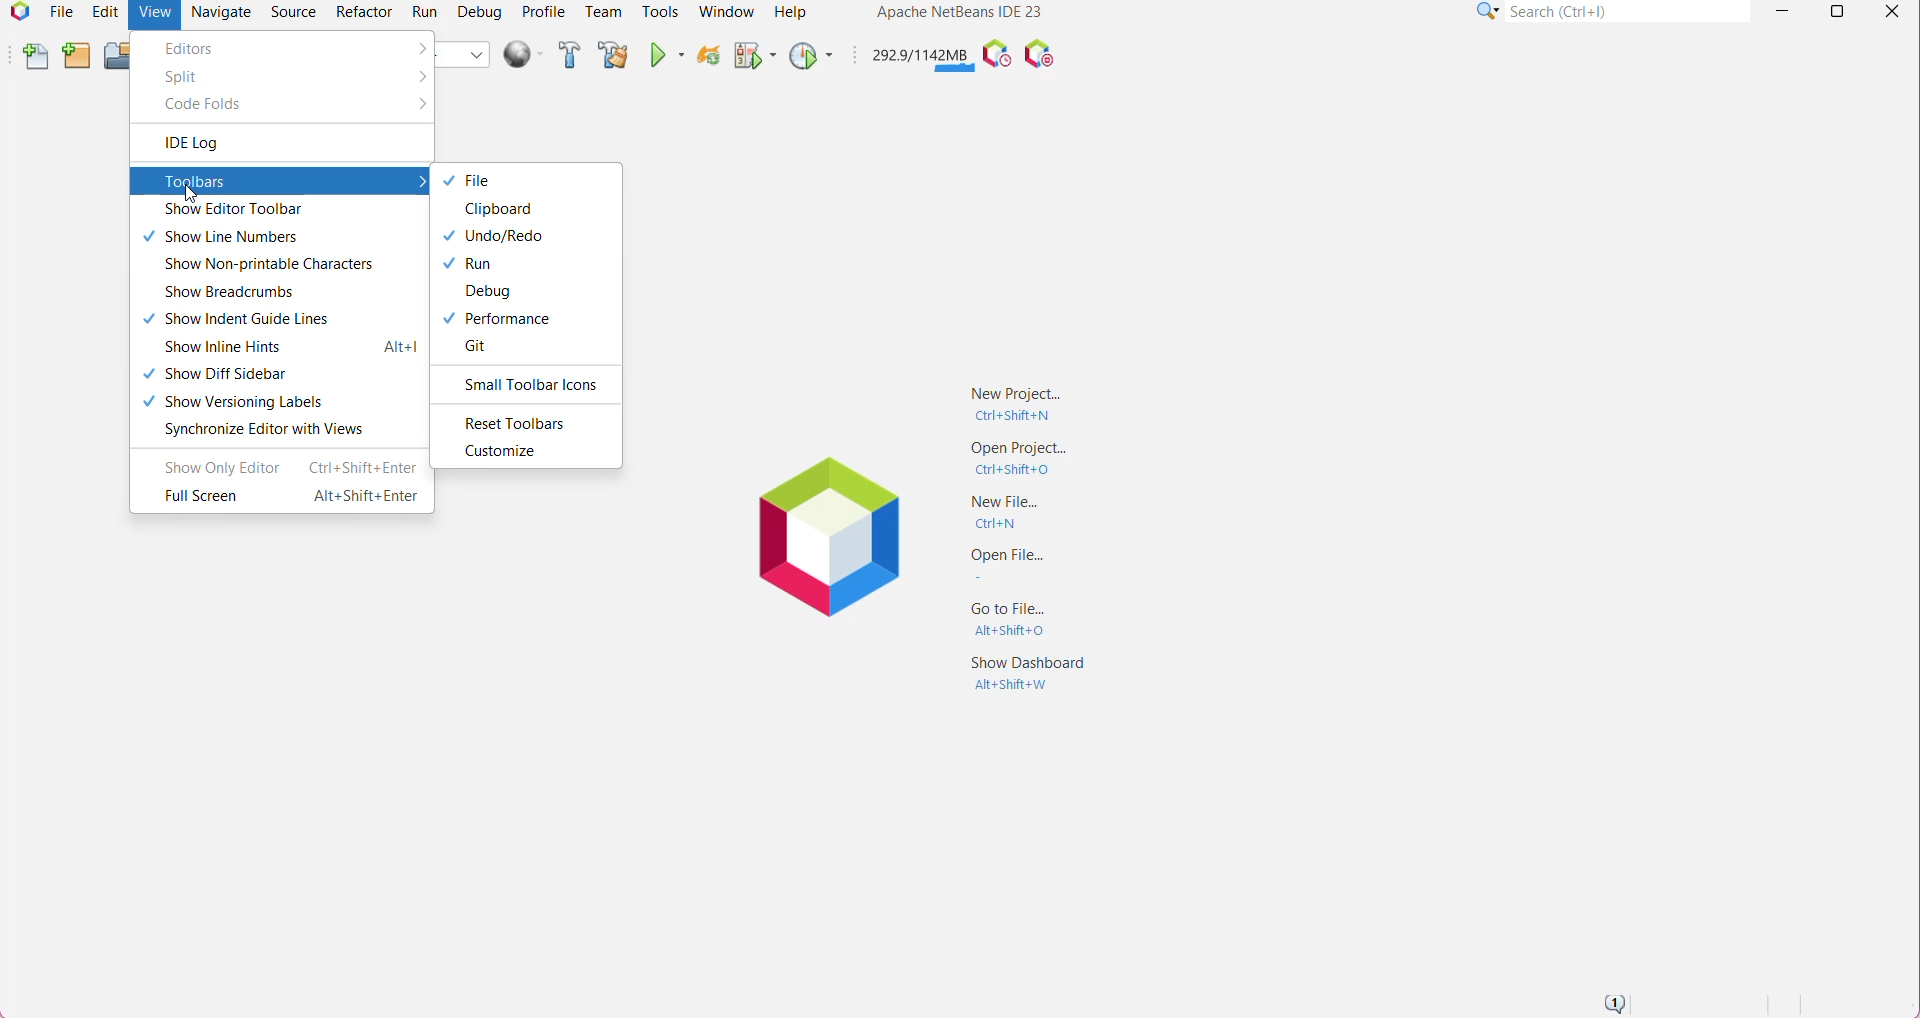 Image resolution: width=1920 pixels, height=1018 pixels. What do you see at coordinates (567, 55) in the screenshot?
I see `Build Project` at bounding box center [567, 55].